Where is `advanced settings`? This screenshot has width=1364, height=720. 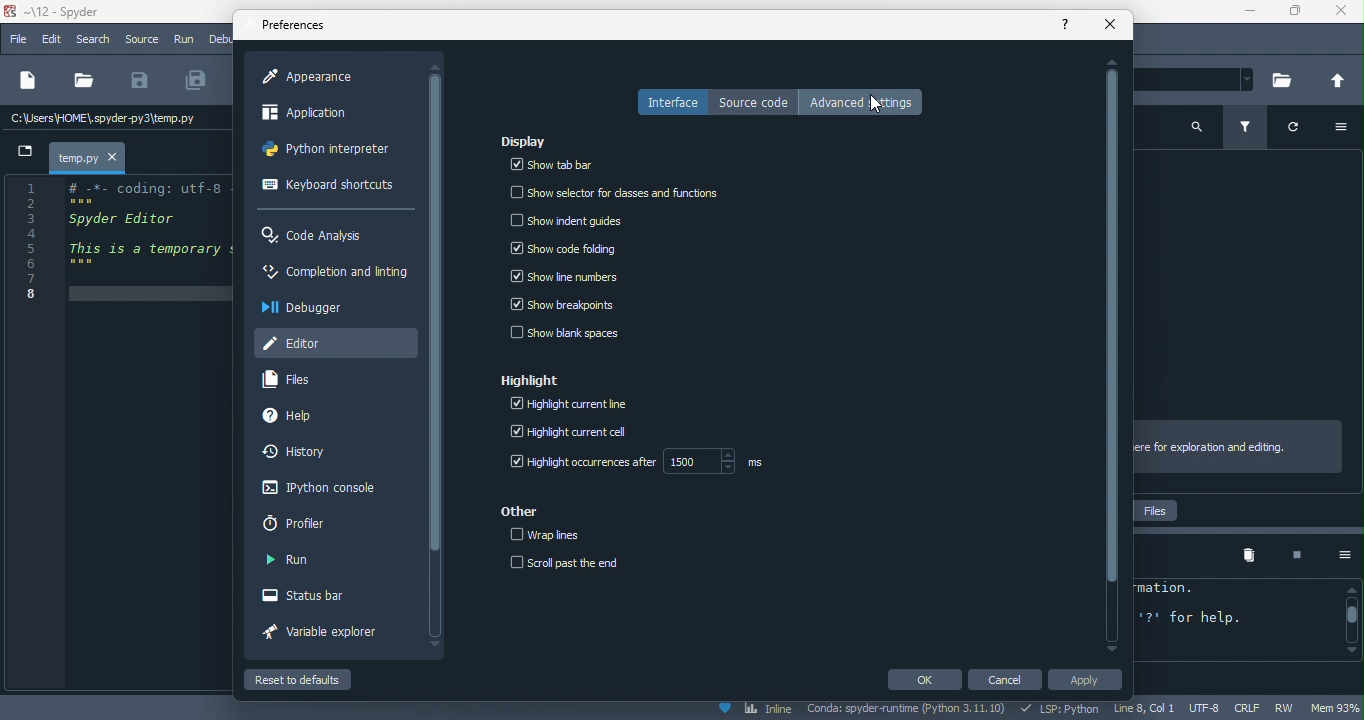
advanced settings is located at coordinates (867, 101).